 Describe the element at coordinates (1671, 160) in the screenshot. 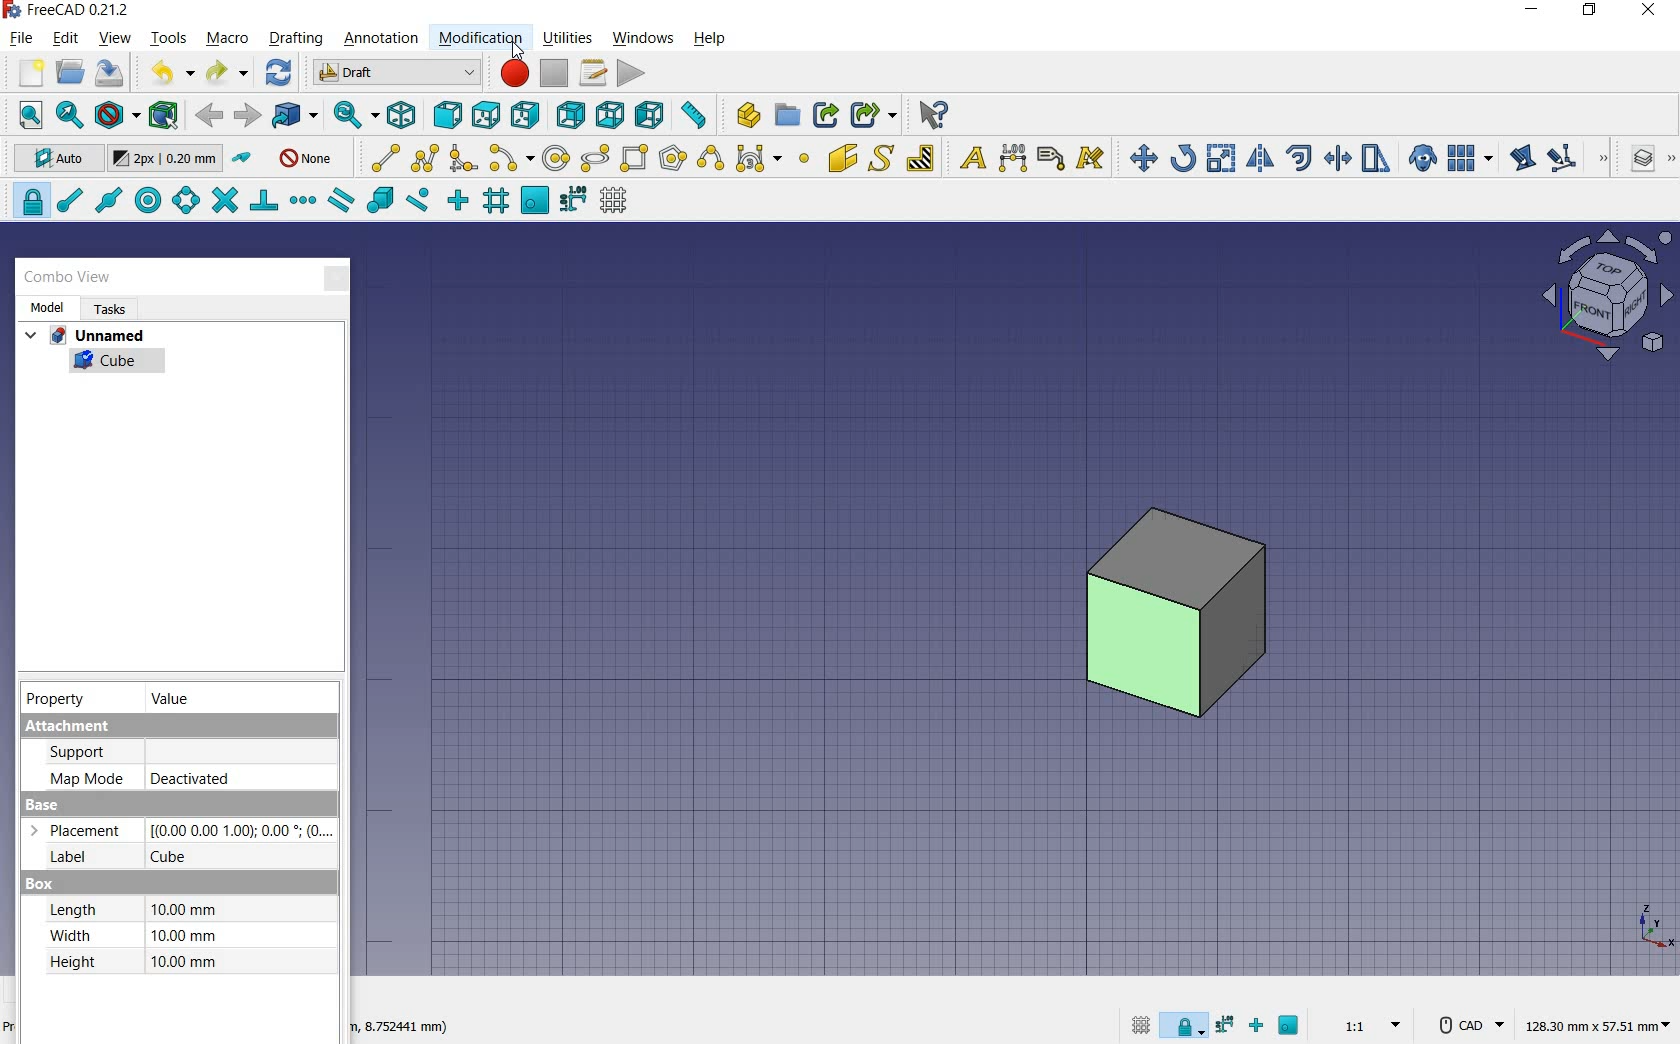

I see `draft utility tools` at that location.